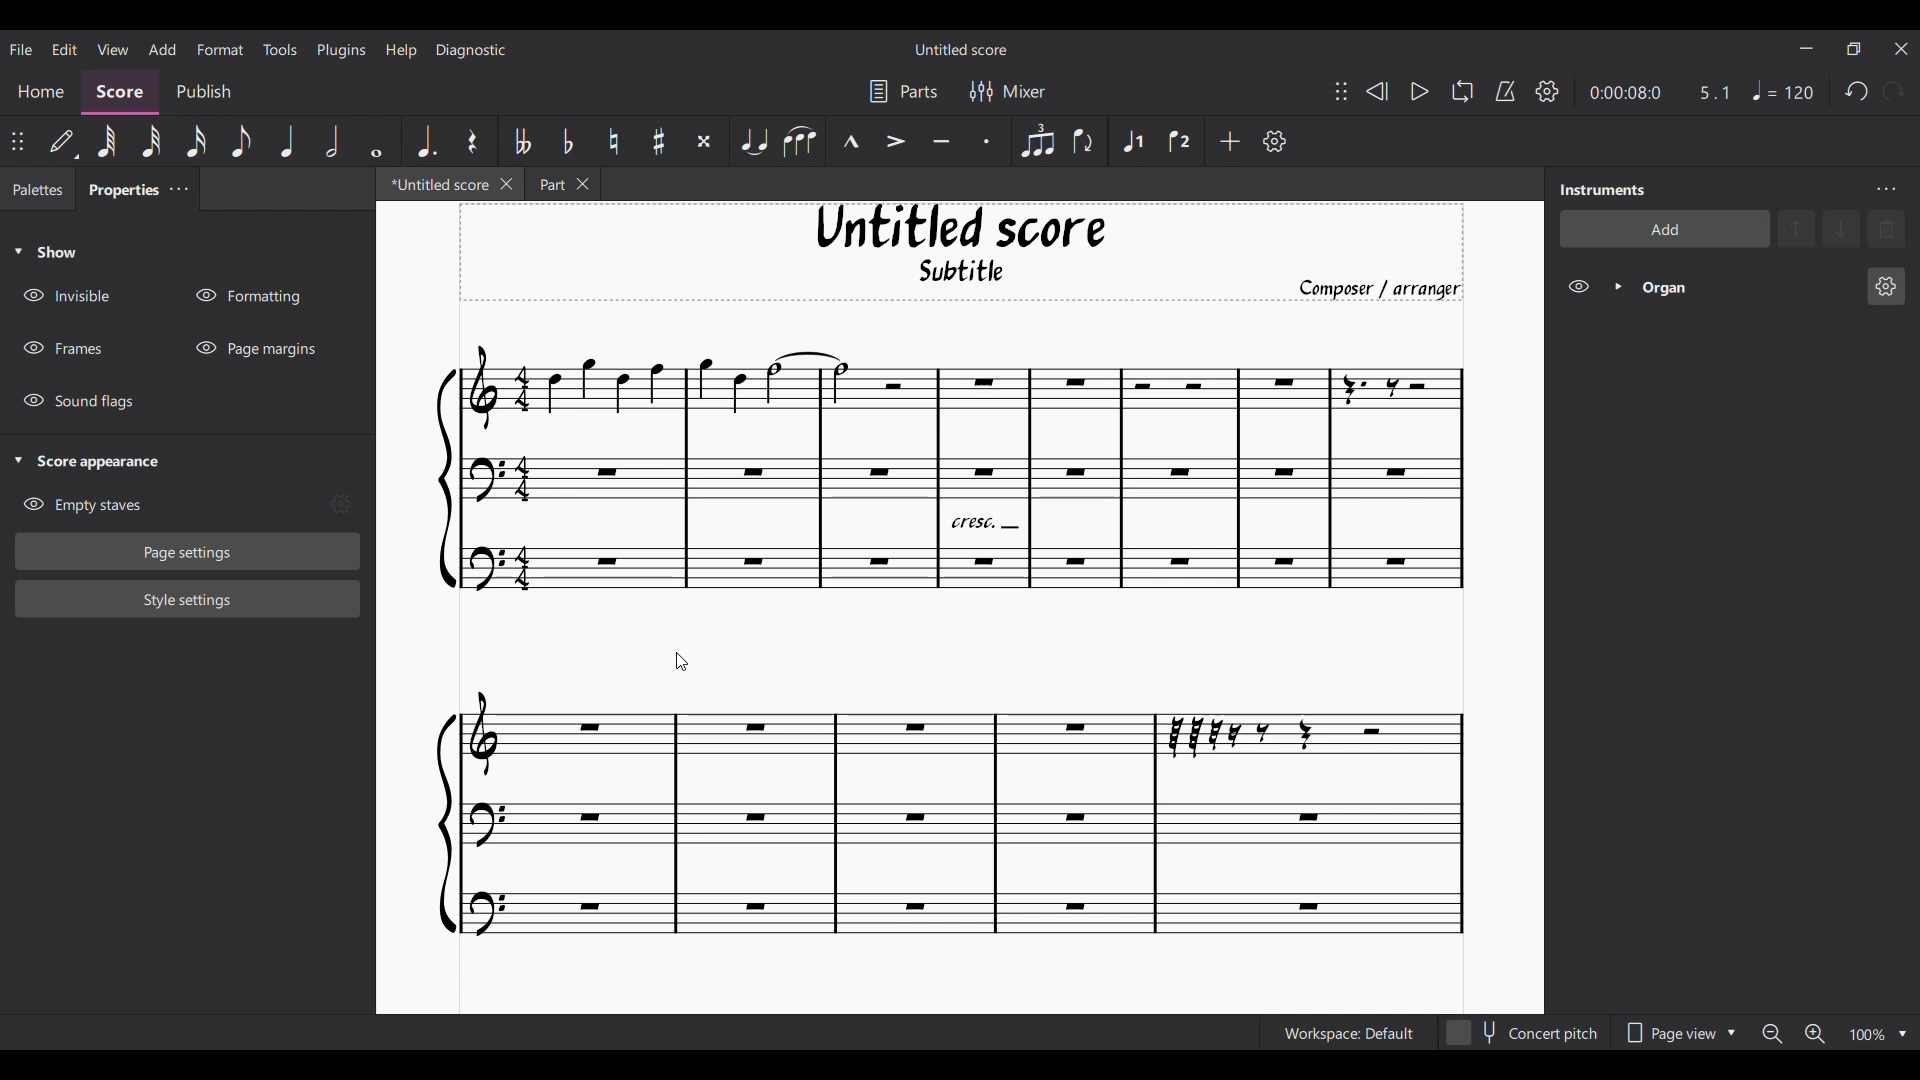 The image size is (1920, 1080). I want to click on Organ settings, so click(1886, 286).